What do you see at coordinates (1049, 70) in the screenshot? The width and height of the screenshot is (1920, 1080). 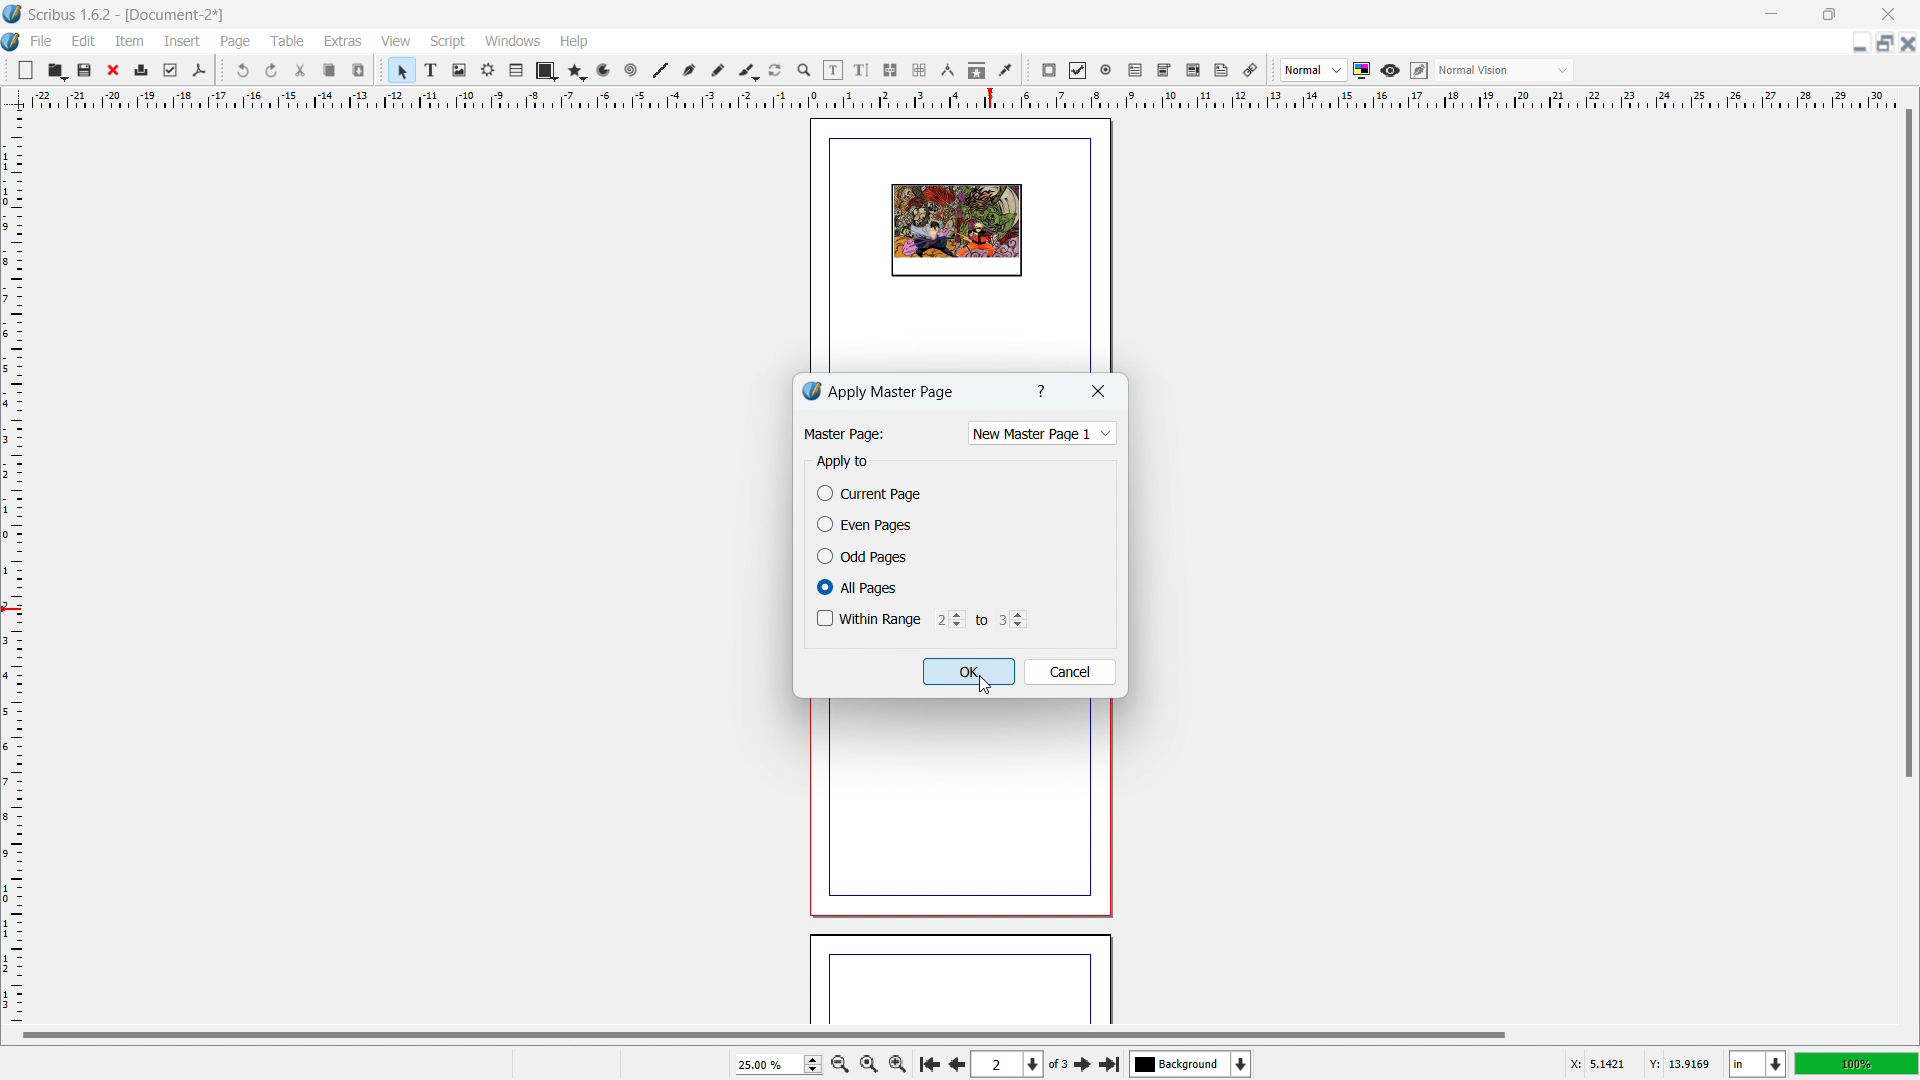 I see `pdf push button` at bounding box center [1049, 70].